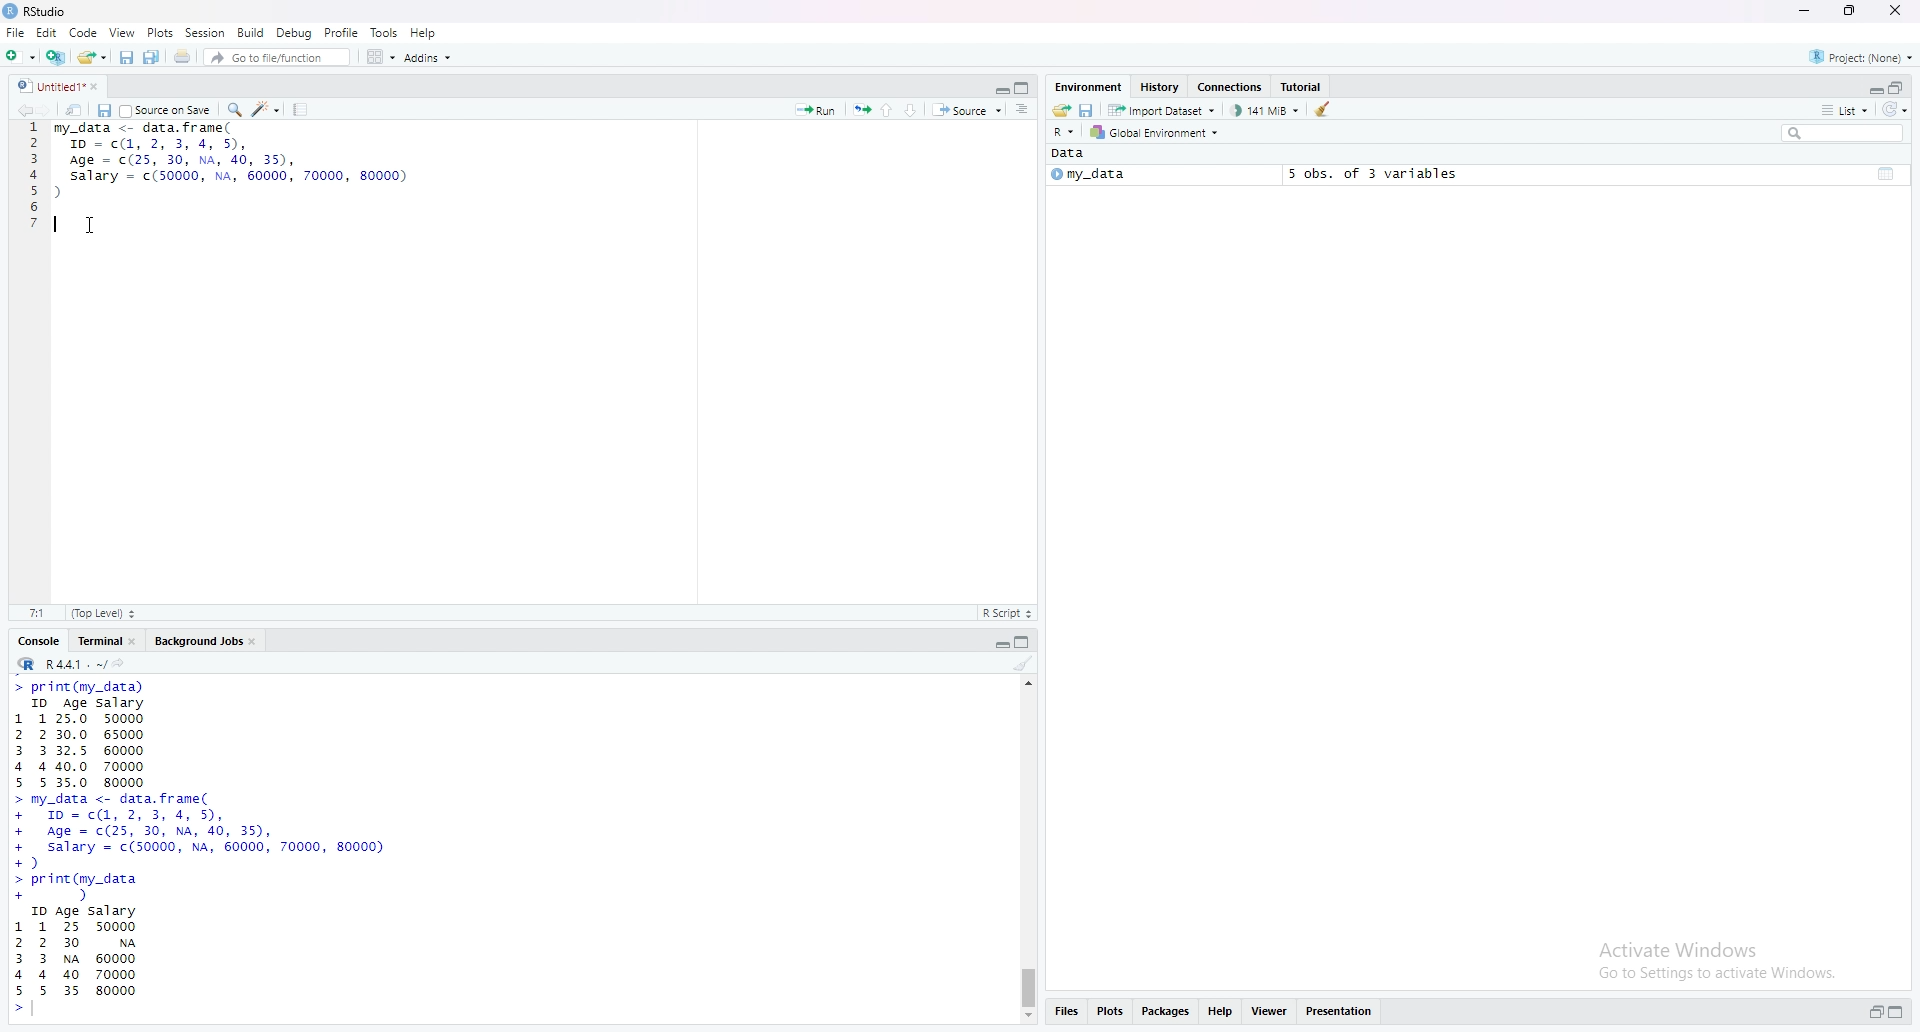 Image resolution: width=1920 pixels, height=1032 pixels. Describe the element at coordinates (37, 611) in the screenshot. I see `7:1` at that location.